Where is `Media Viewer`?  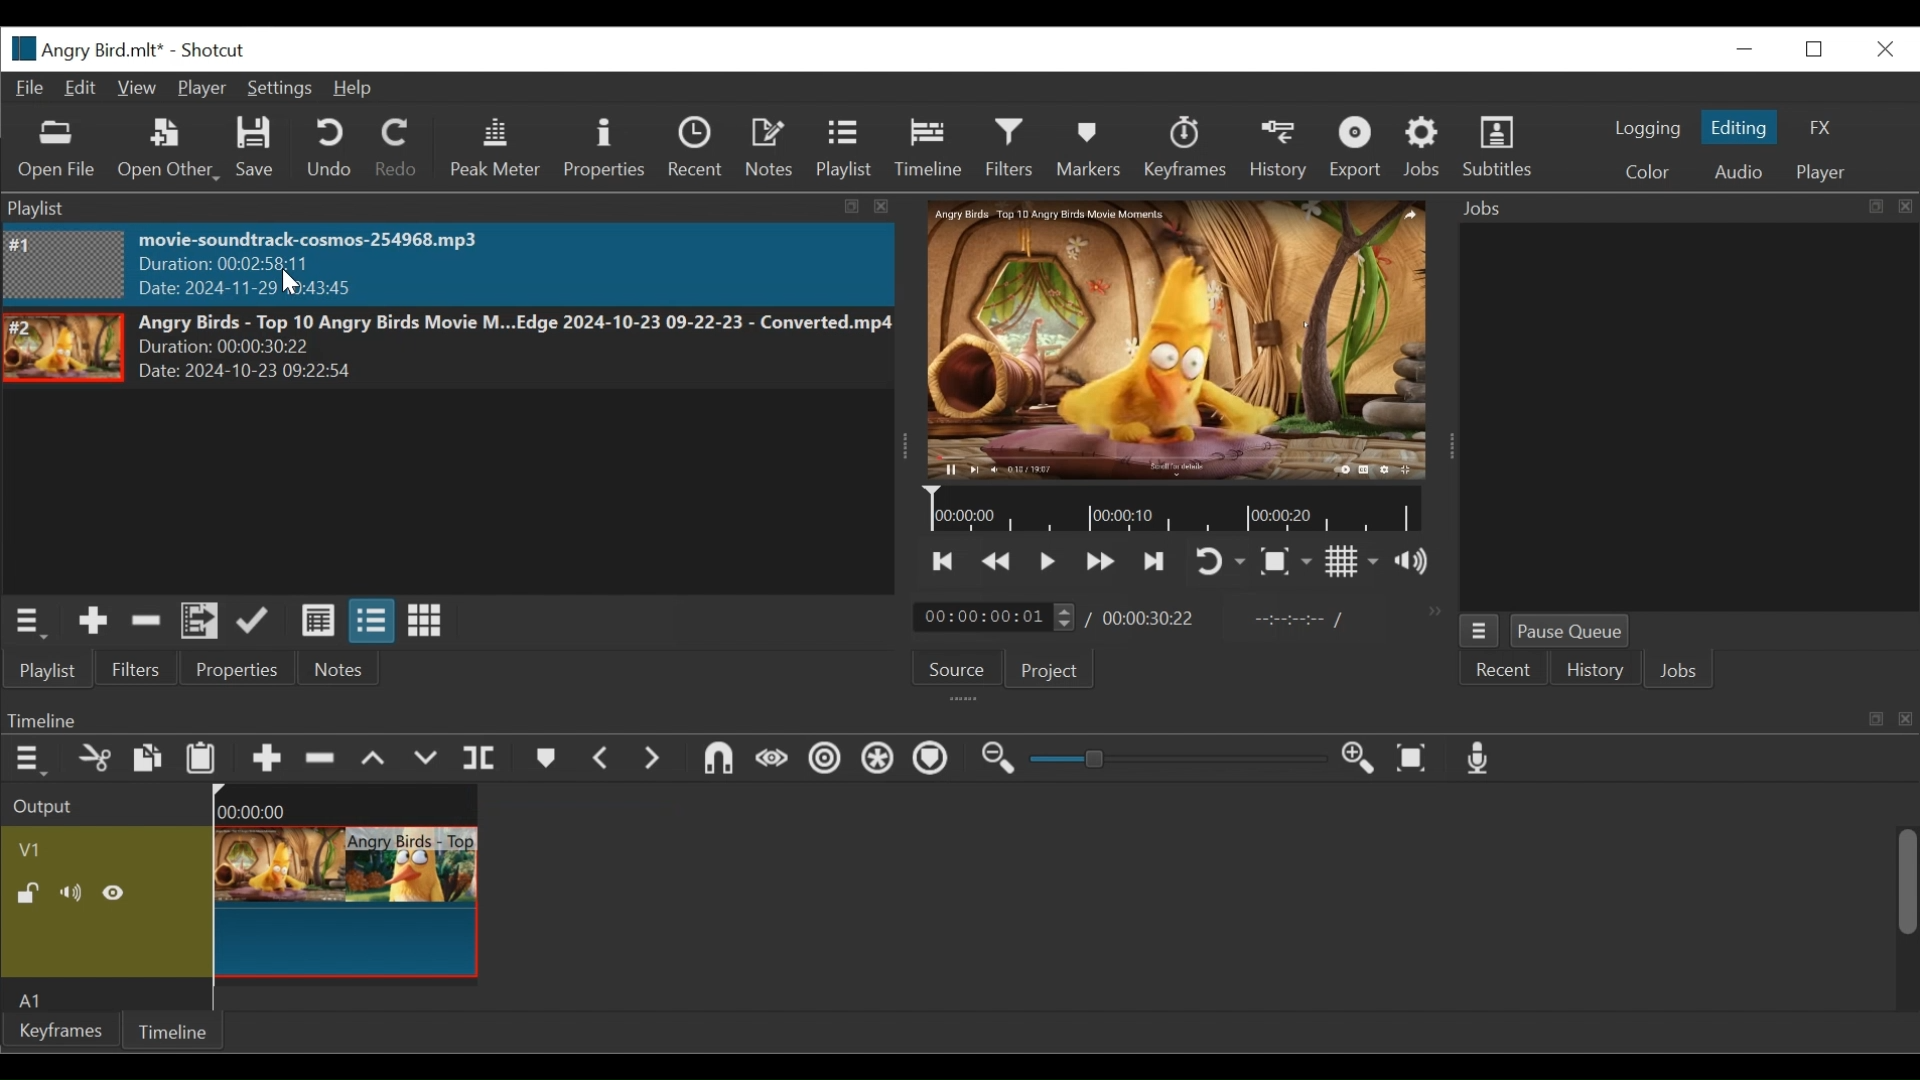
Media Viewer is located at coordinates (1168, 338).